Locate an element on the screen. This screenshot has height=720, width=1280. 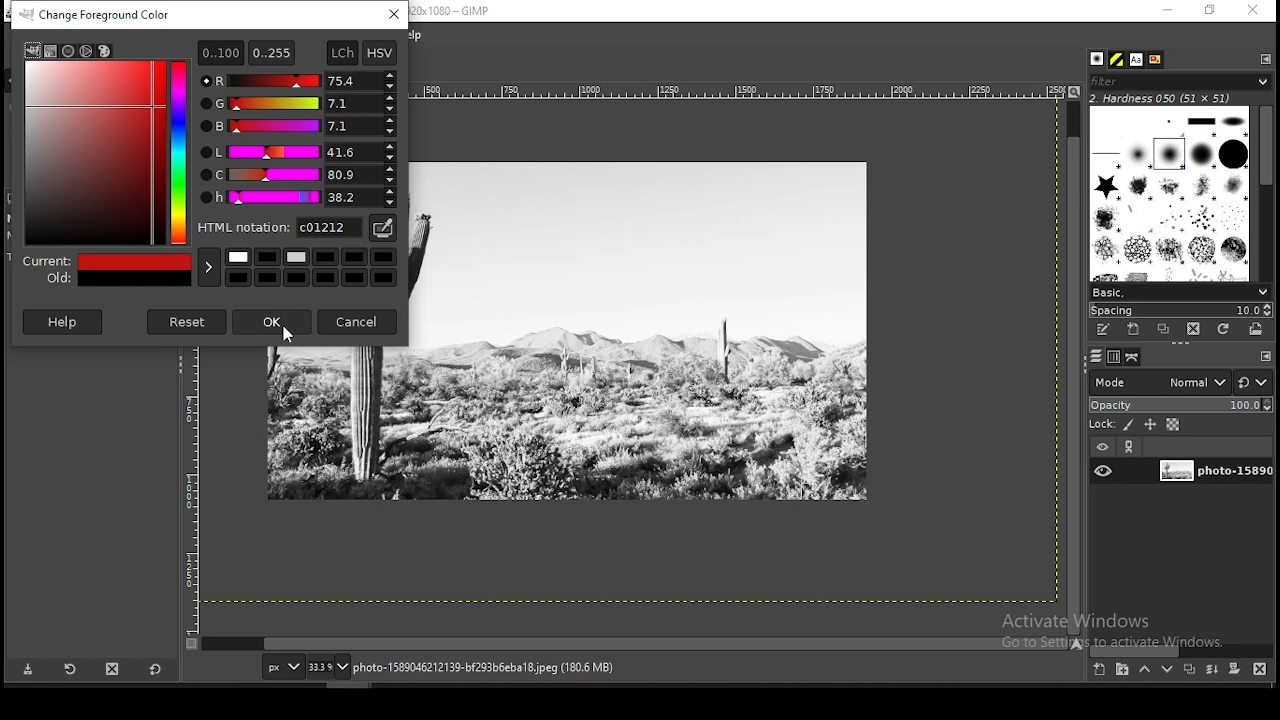
document history is located at coordinates (1156, 60).